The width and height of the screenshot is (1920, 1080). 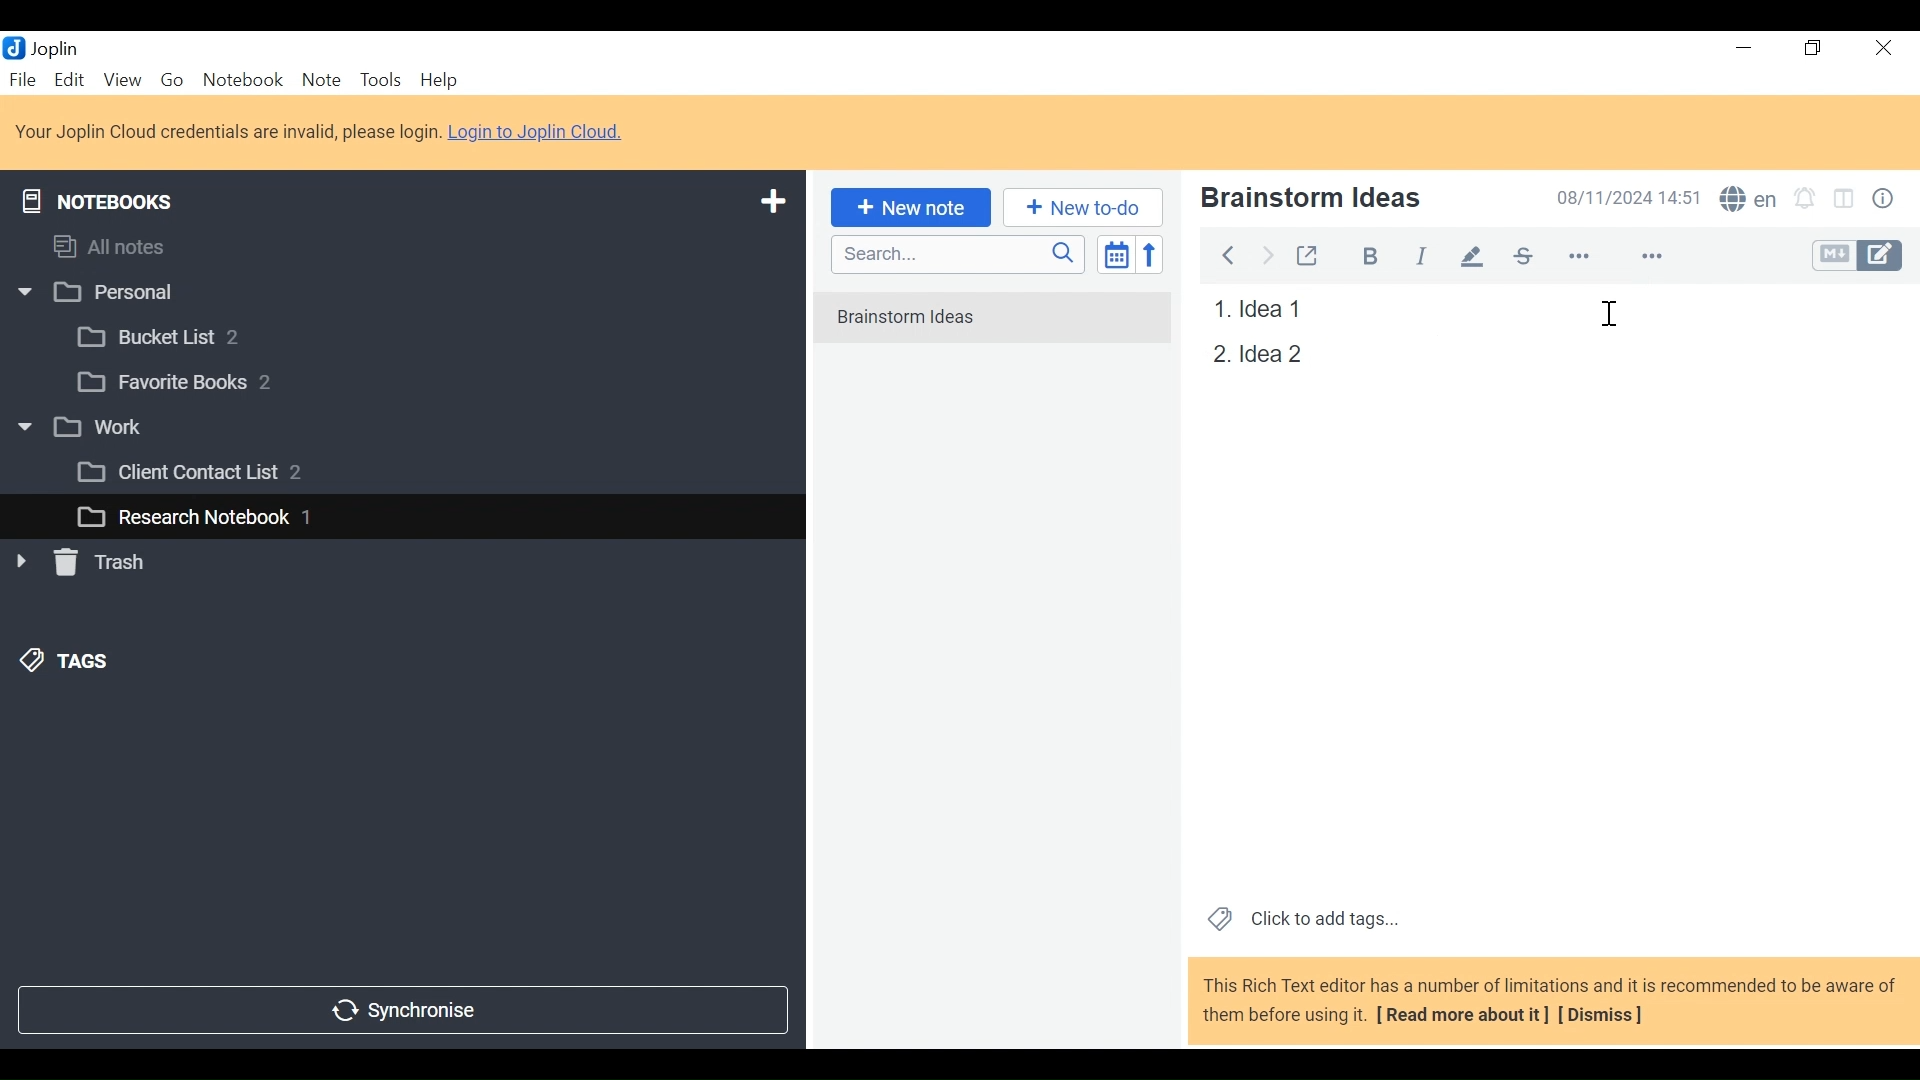 I want to click on Note View, so click(x=1253, y=353).